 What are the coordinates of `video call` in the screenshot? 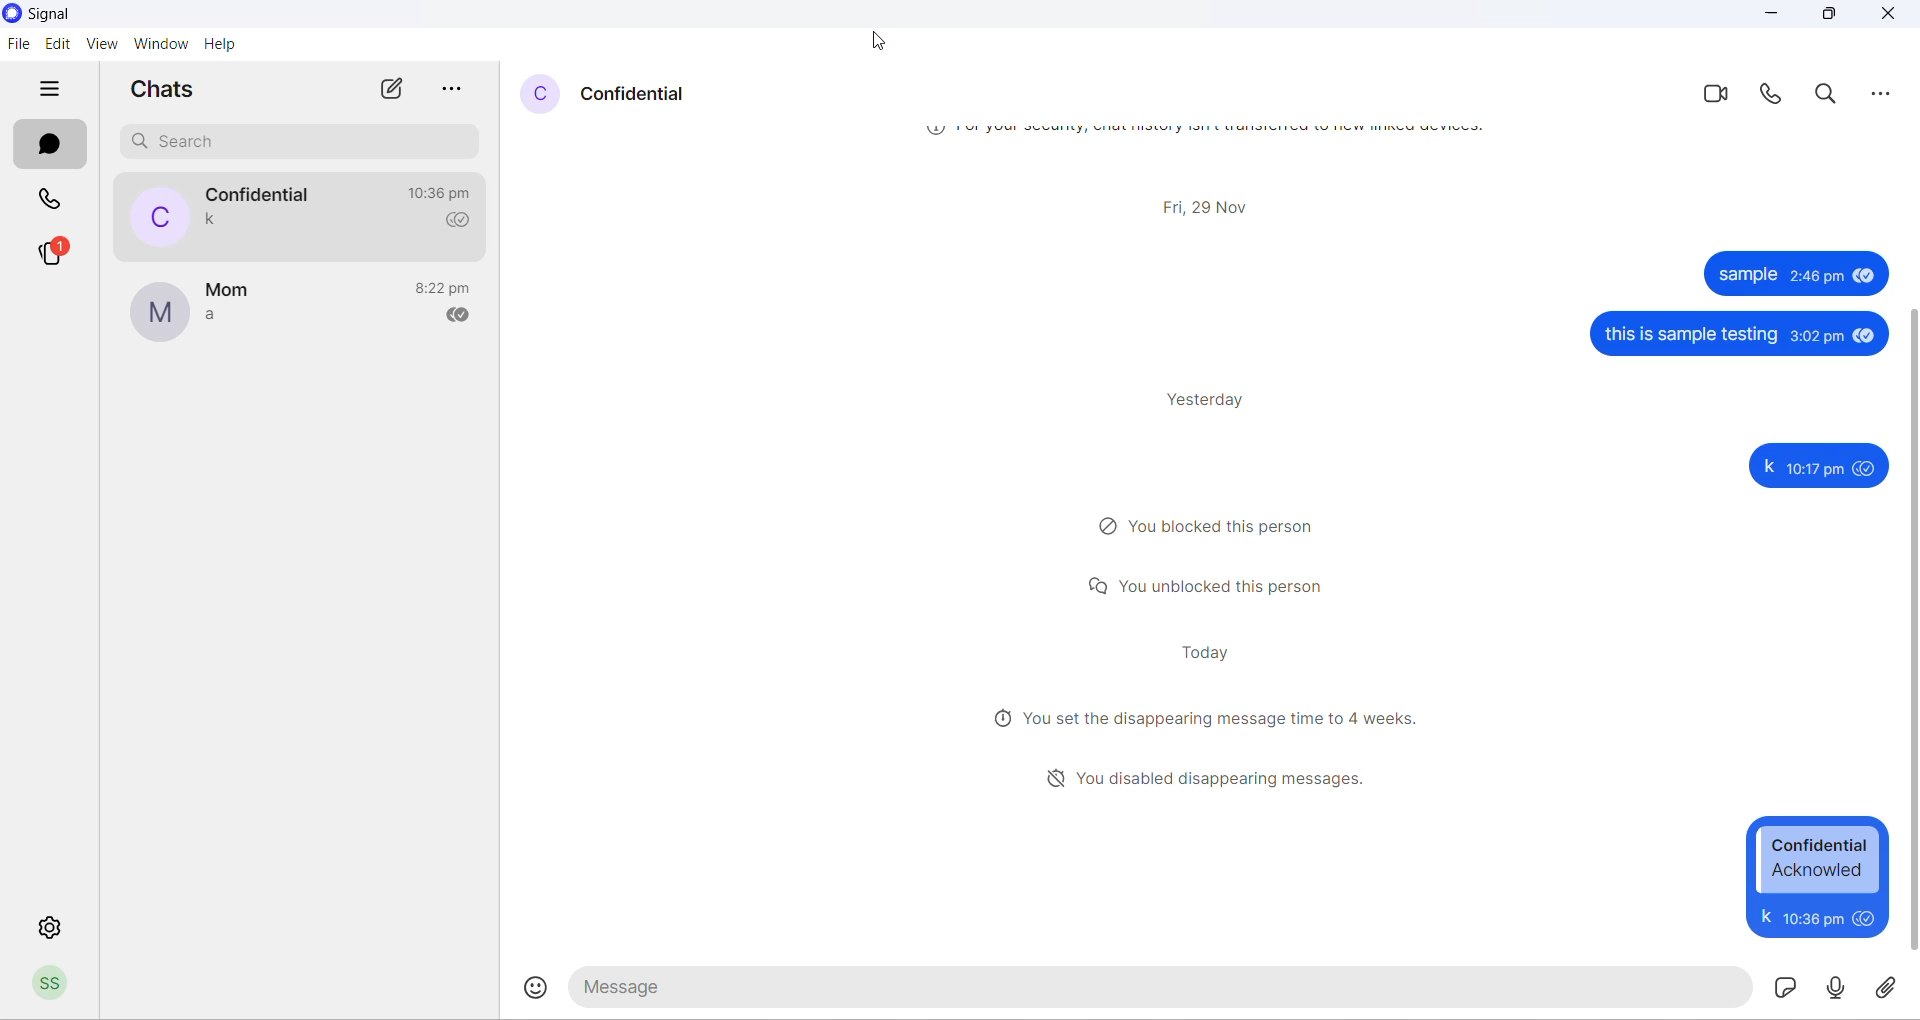 It's located at (1713, 97).